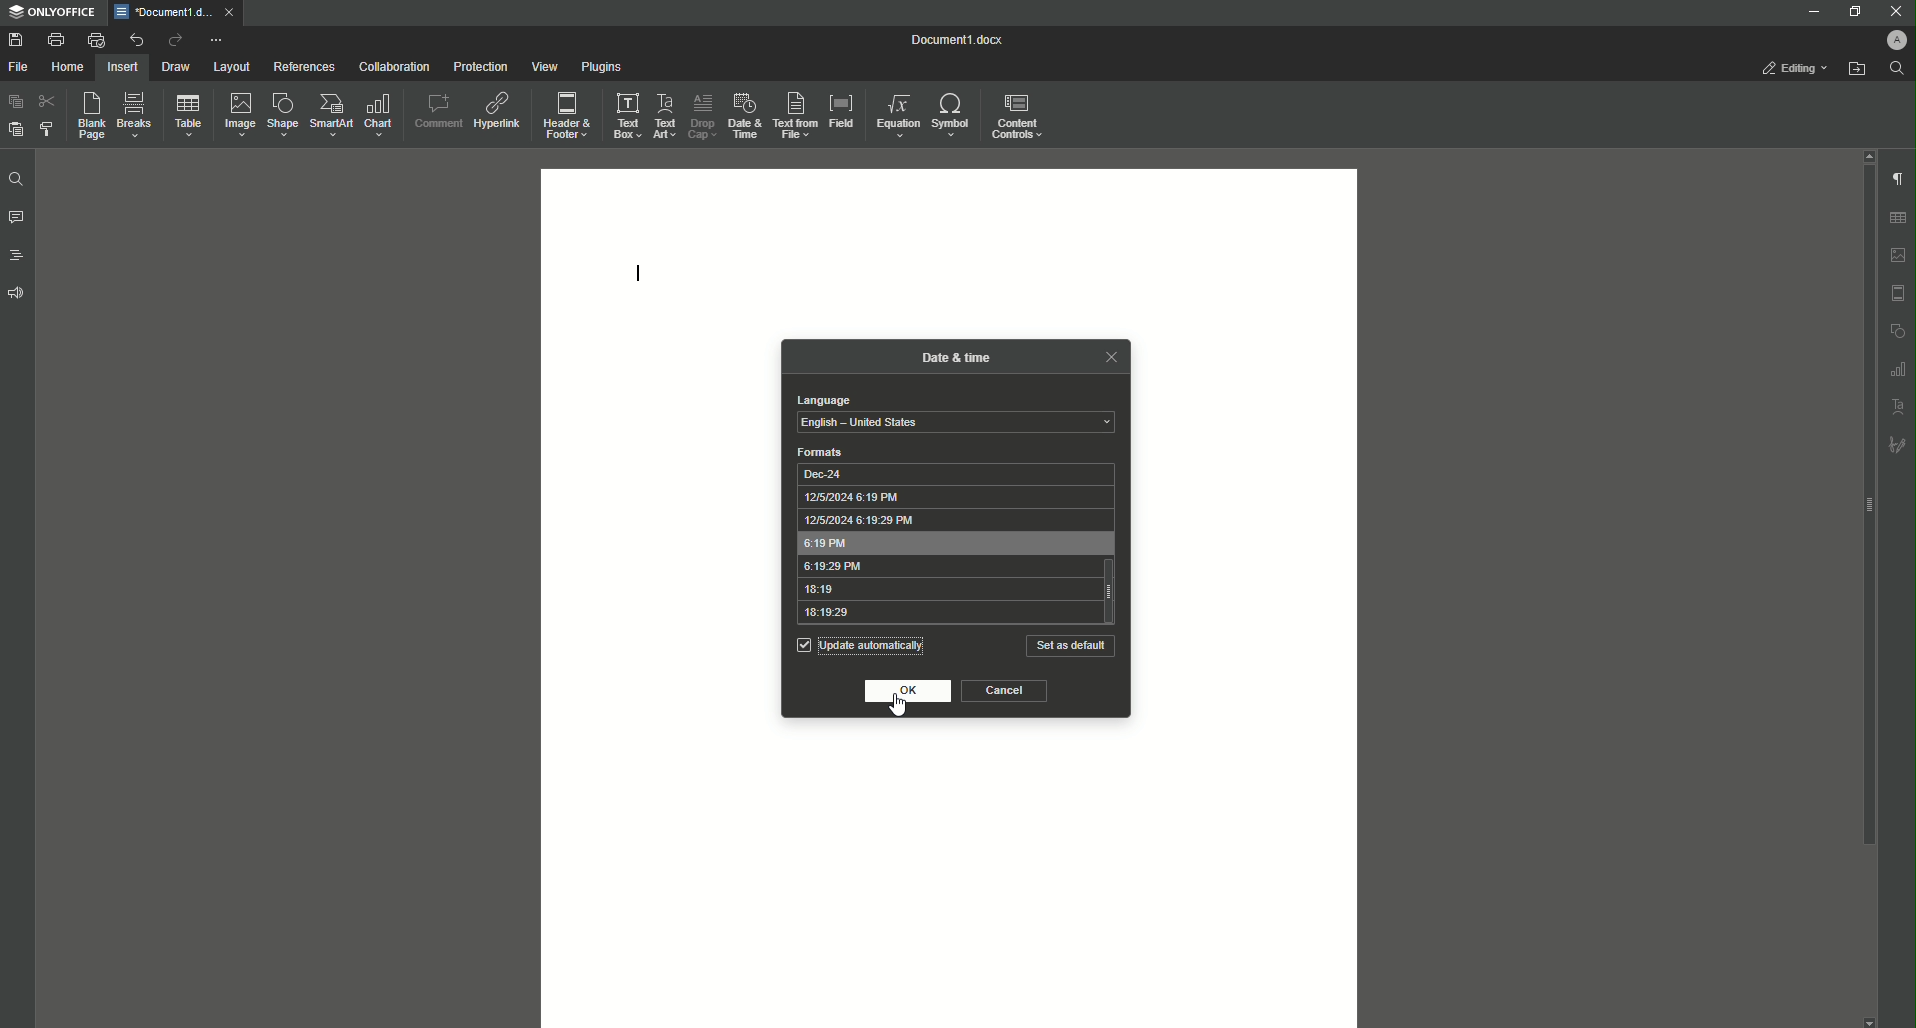  I want to click on Text Box, so click(626, 114).